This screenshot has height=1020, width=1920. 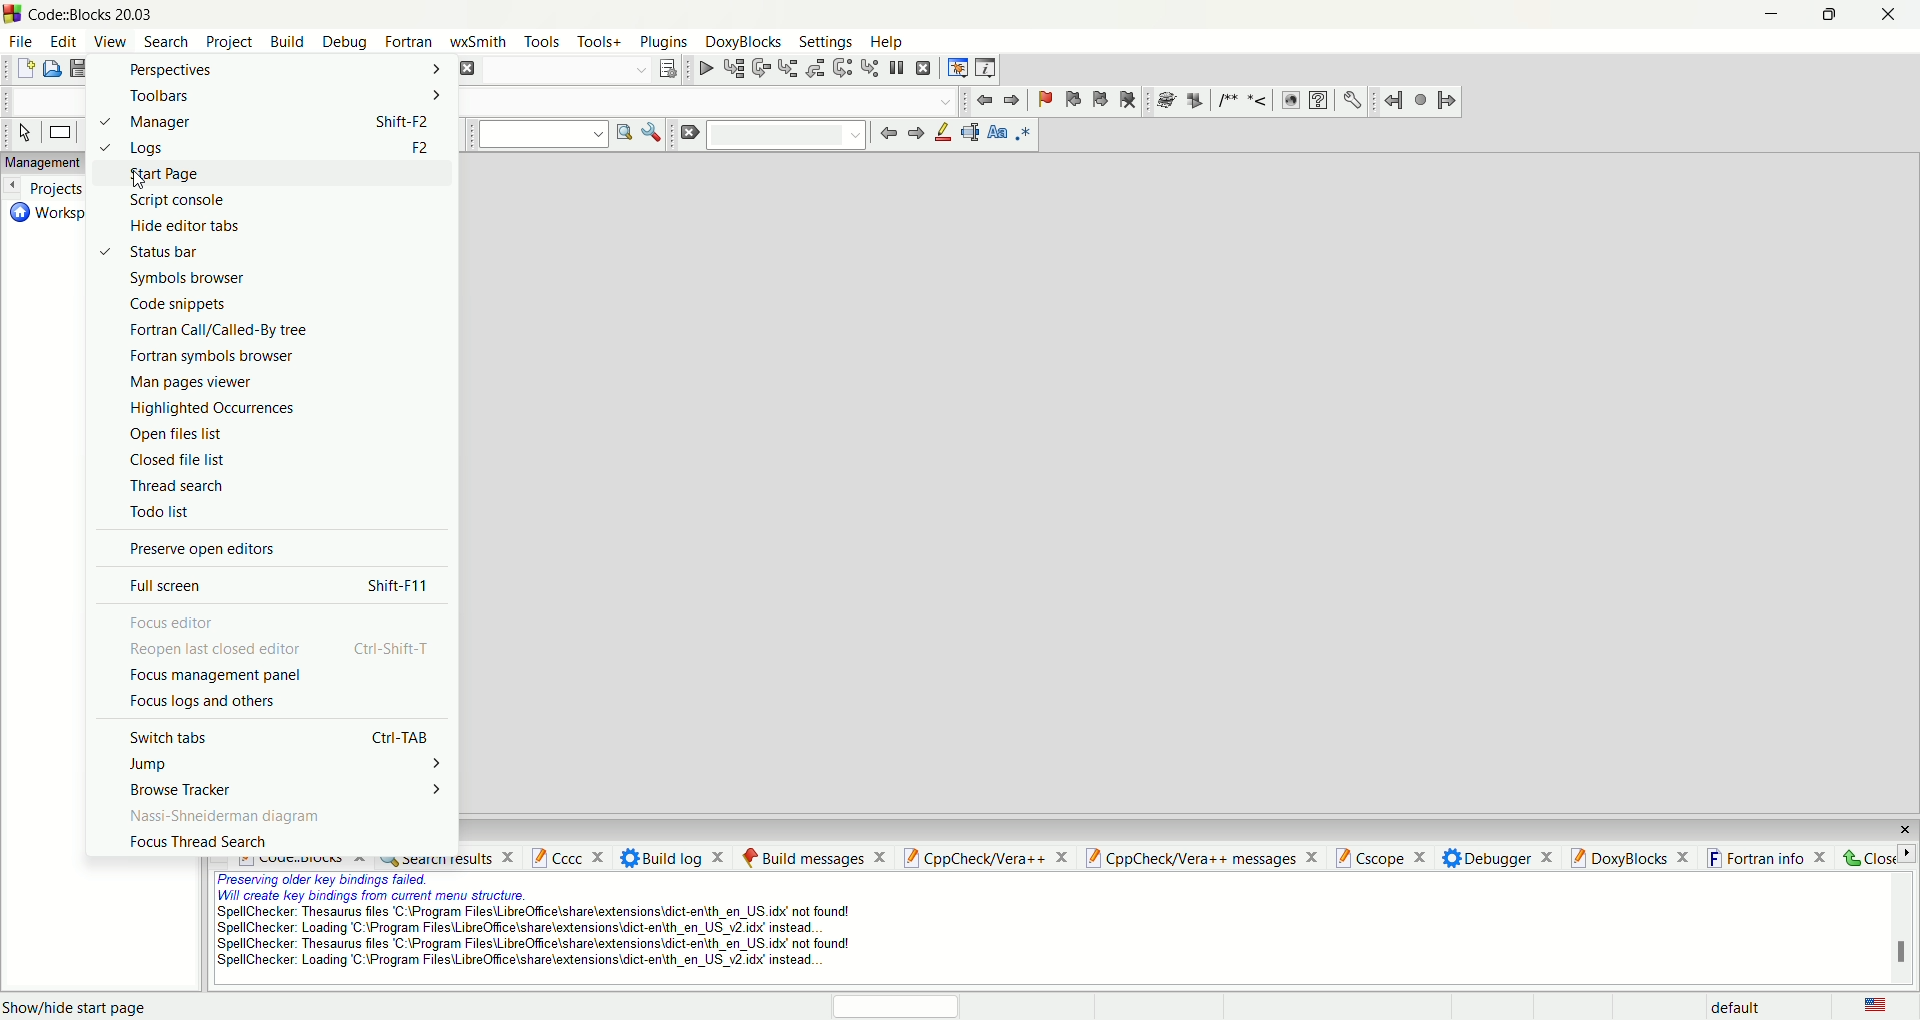 I want to click on cscope, so click(x=1382, y=859).